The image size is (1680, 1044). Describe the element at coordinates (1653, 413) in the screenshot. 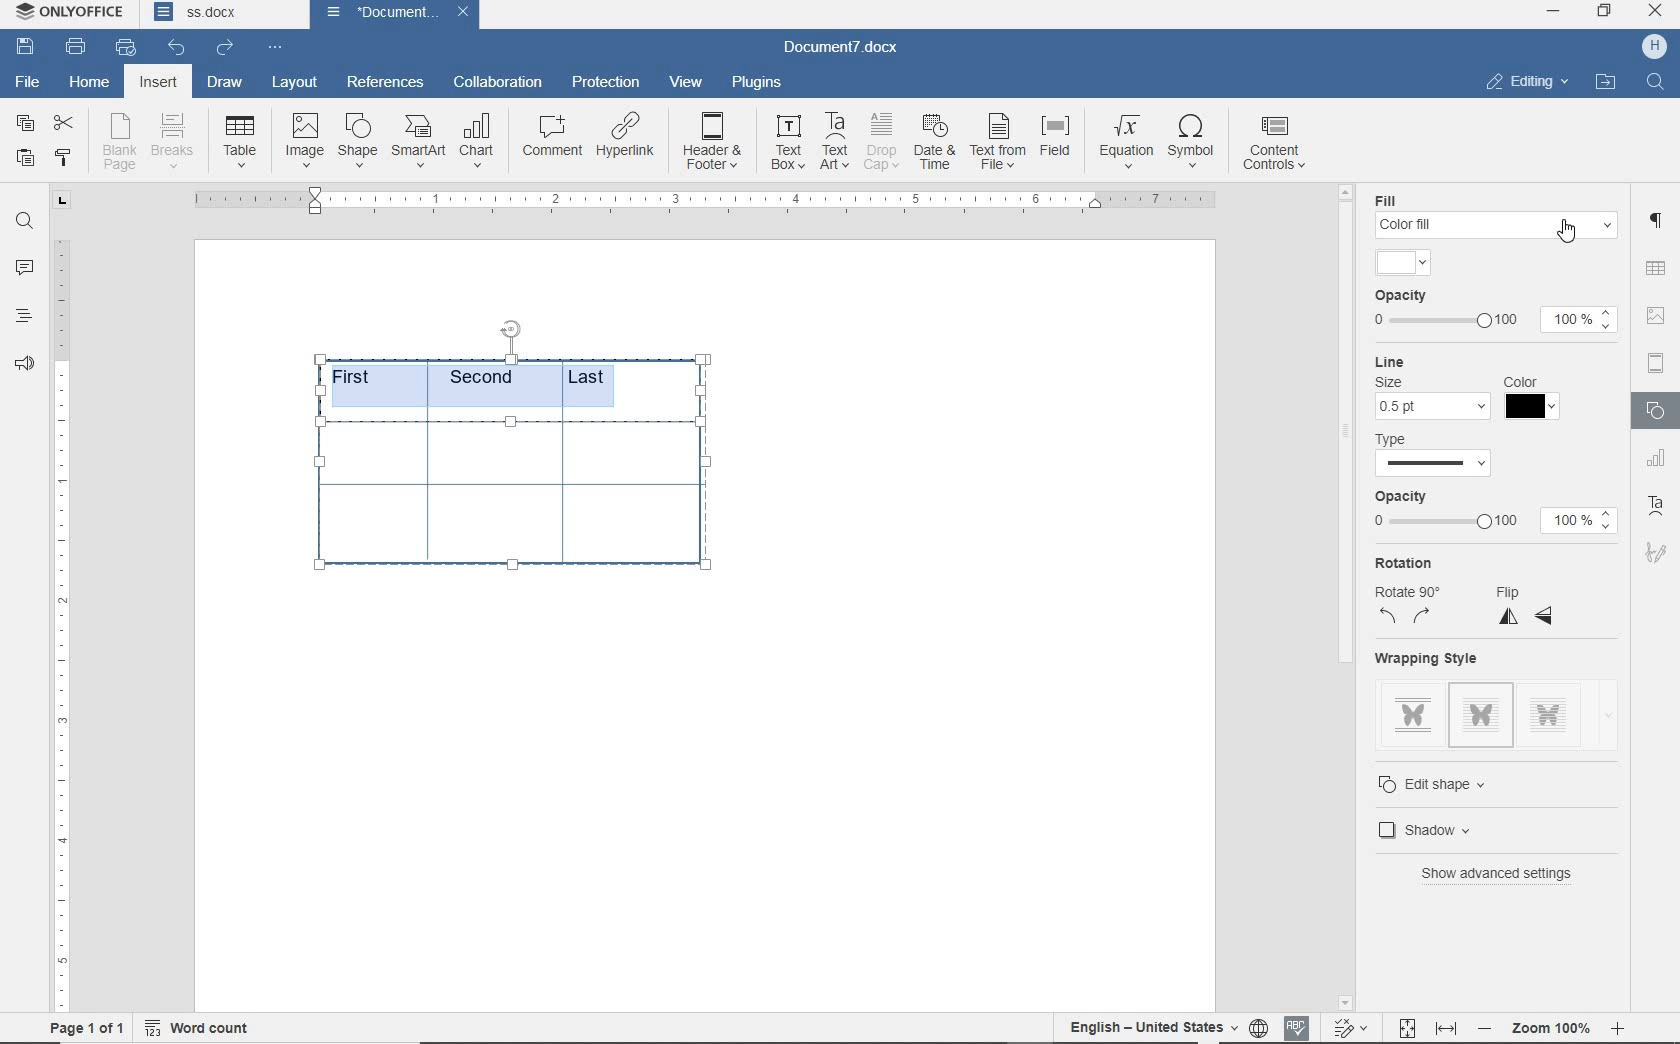

I see `shape settings` at that location.